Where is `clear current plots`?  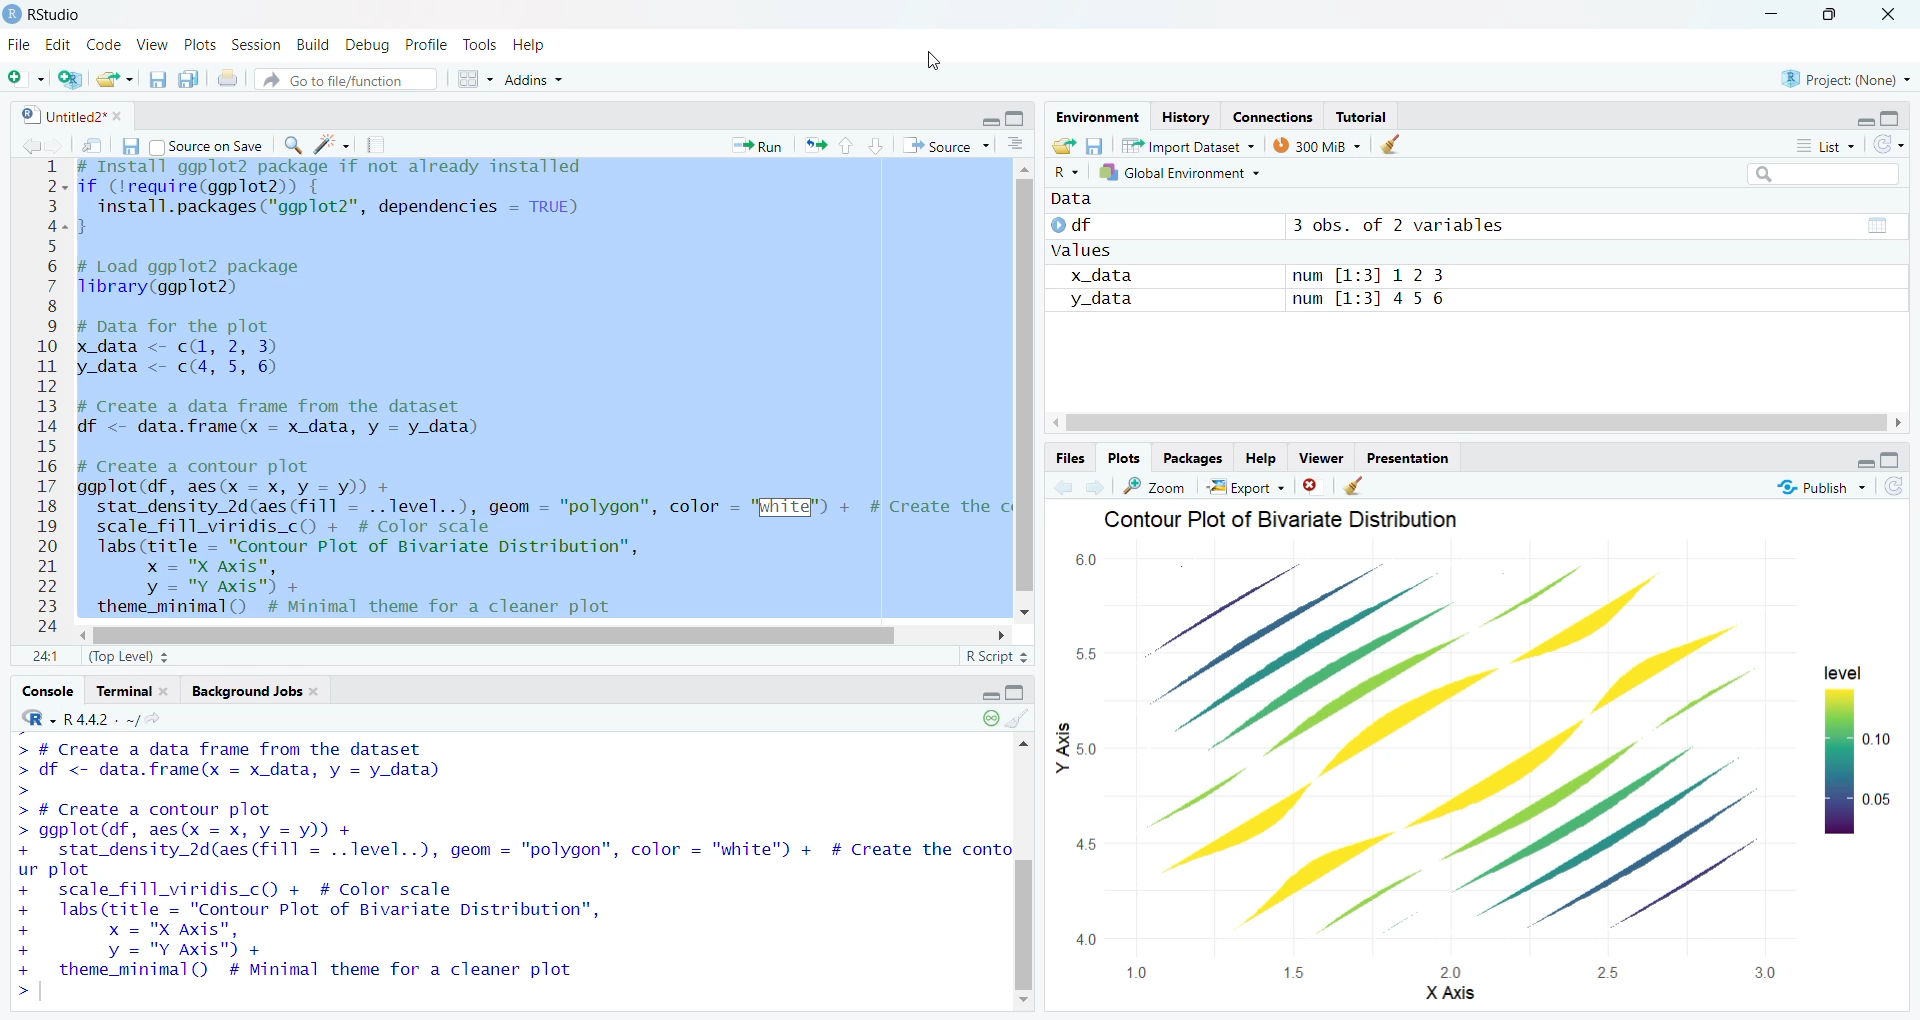 clear current plots is located at coordinates (1311, 486).